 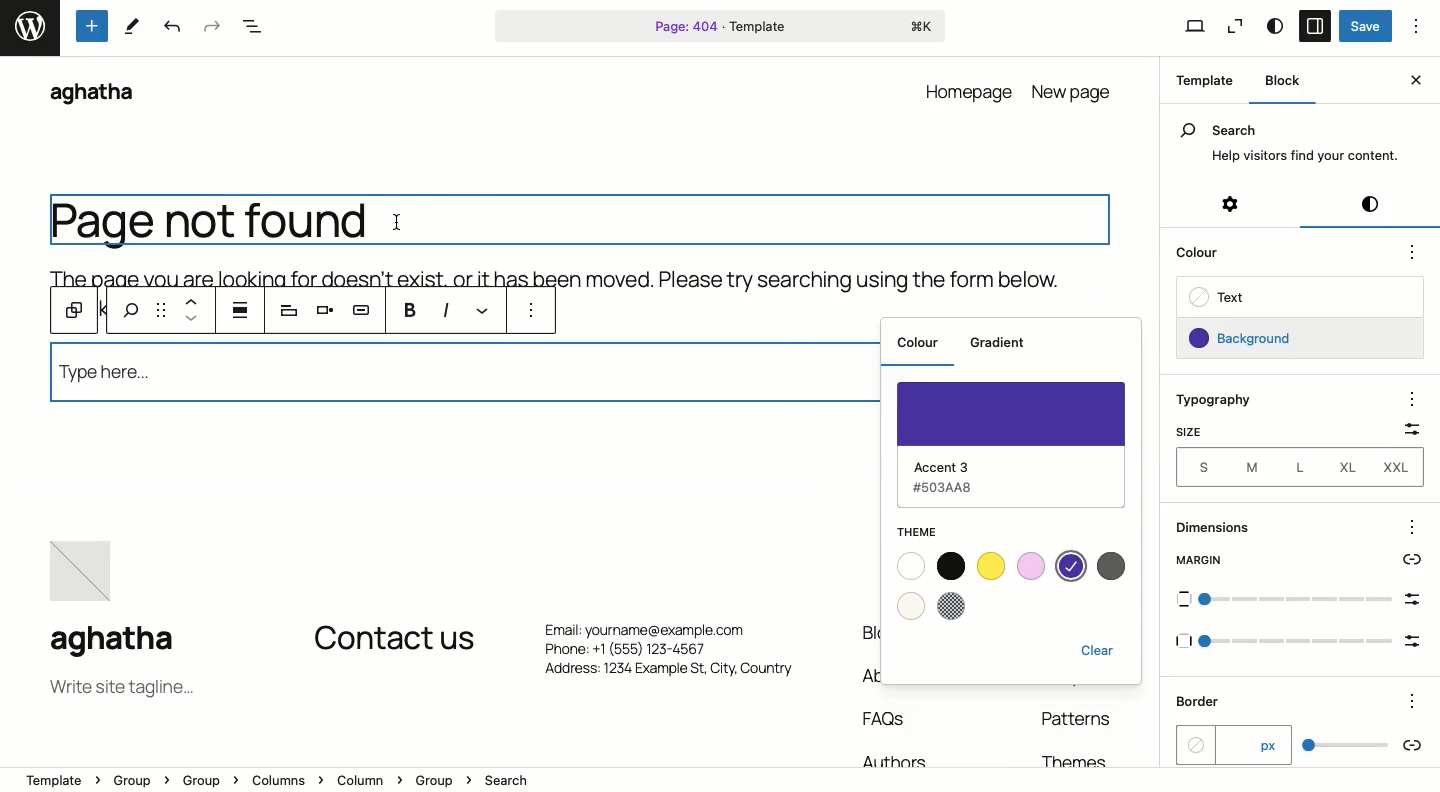 I want to click on XXL, so click(x=1403, y=468).